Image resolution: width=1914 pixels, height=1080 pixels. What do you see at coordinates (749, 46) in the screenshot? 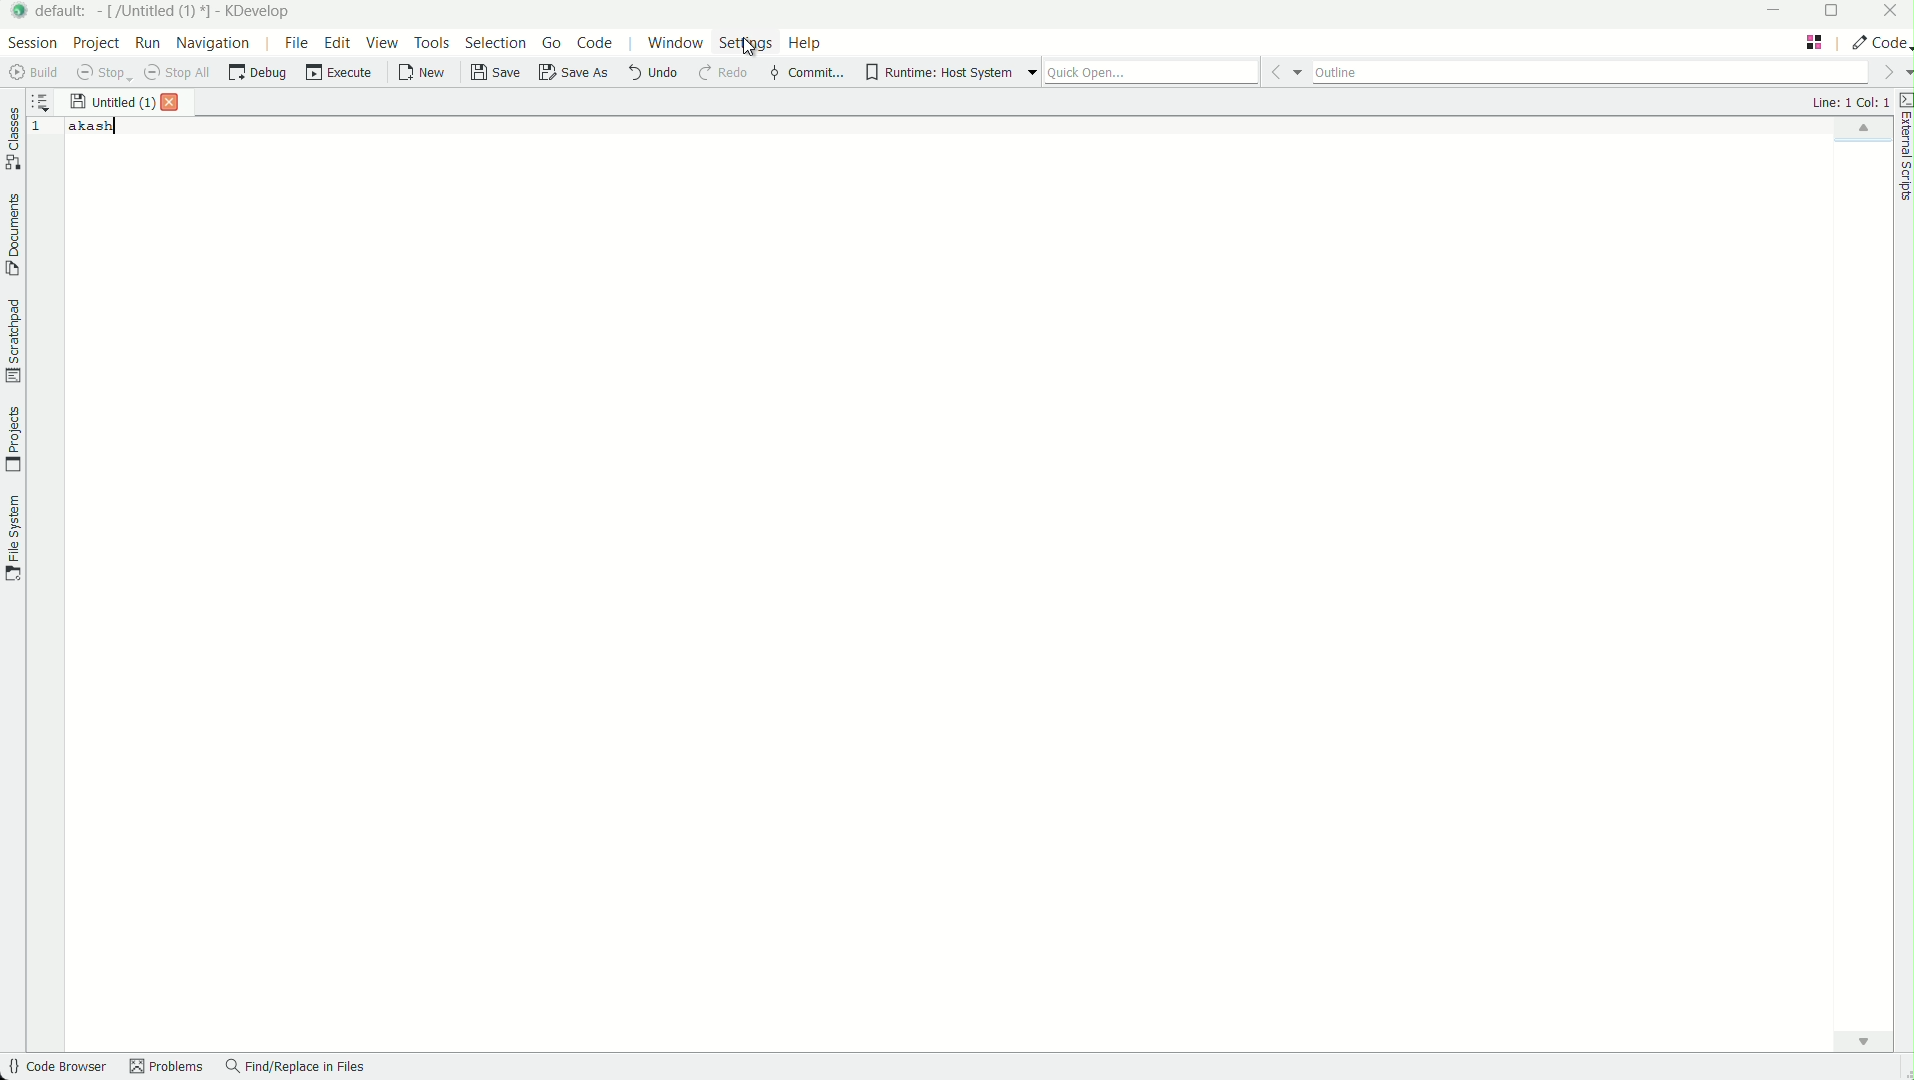
I see `Cursor` at bounding box center [749, 46].